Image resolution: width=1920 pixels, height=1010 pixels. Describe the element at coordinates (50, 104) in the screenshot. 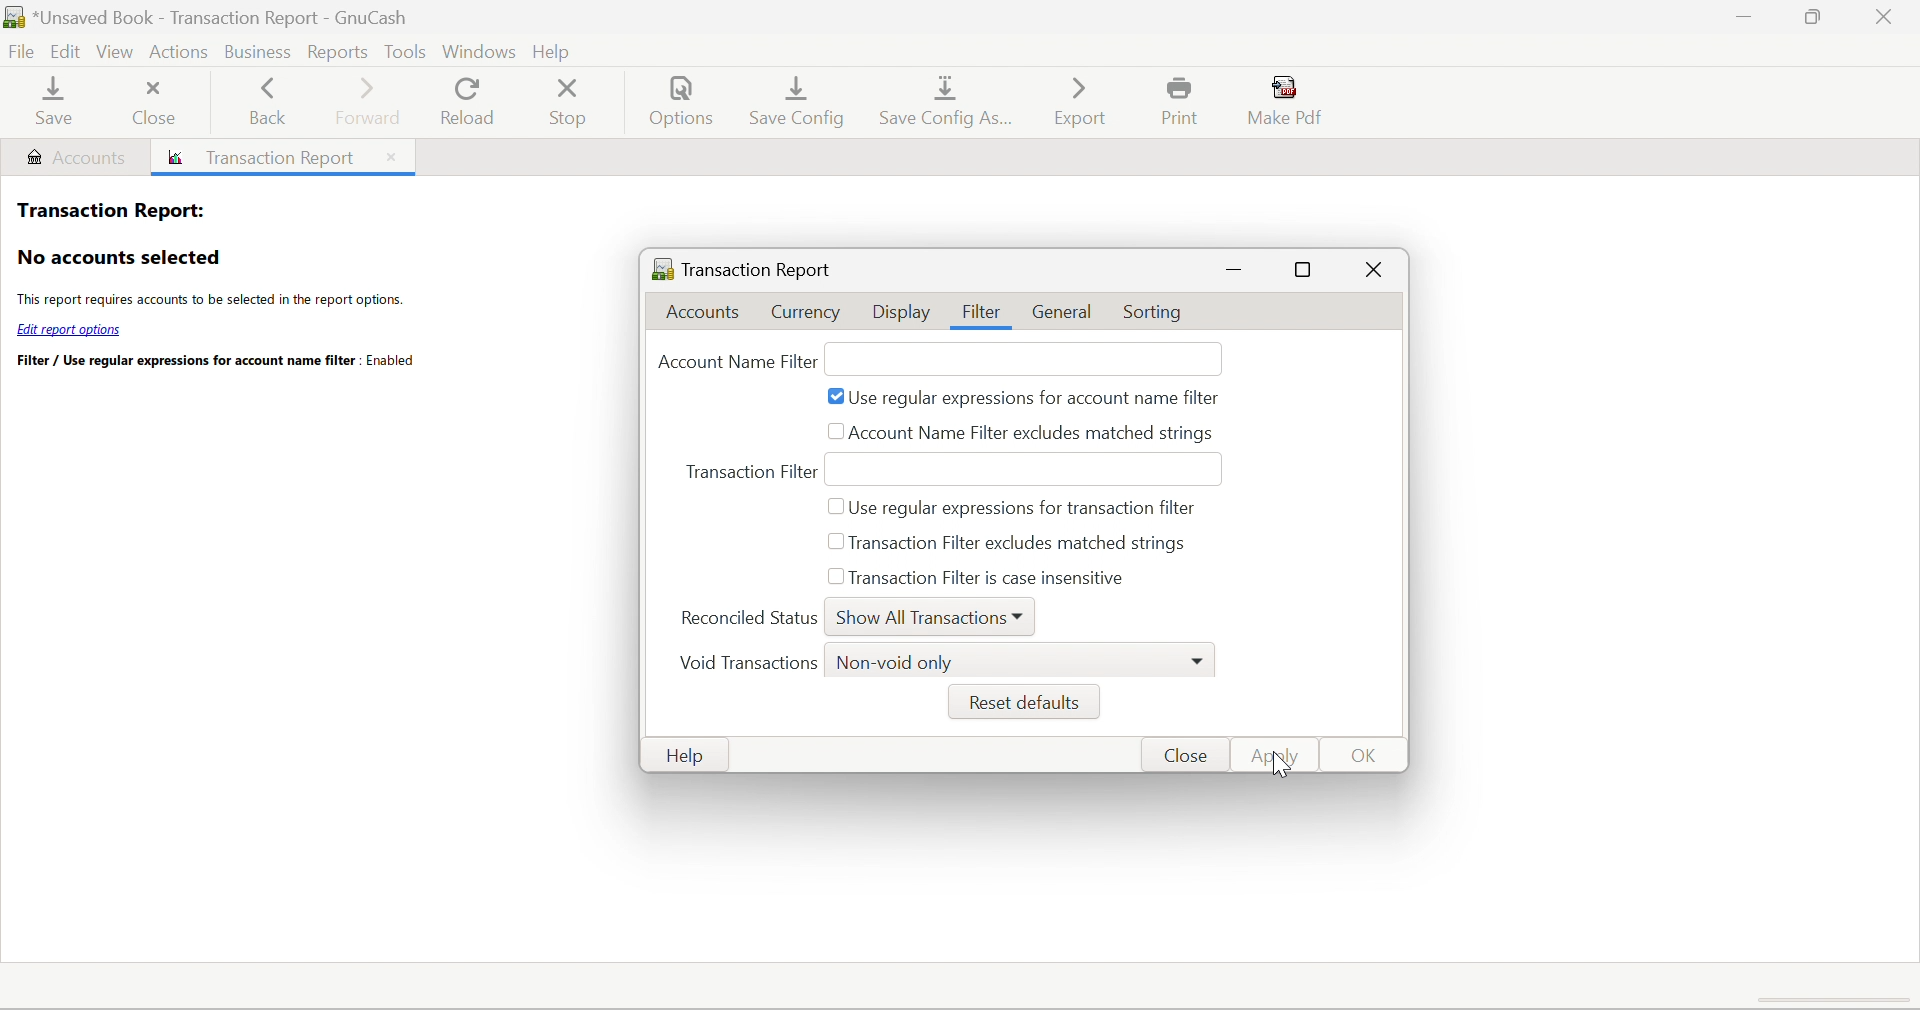

I see `Save` at that location.